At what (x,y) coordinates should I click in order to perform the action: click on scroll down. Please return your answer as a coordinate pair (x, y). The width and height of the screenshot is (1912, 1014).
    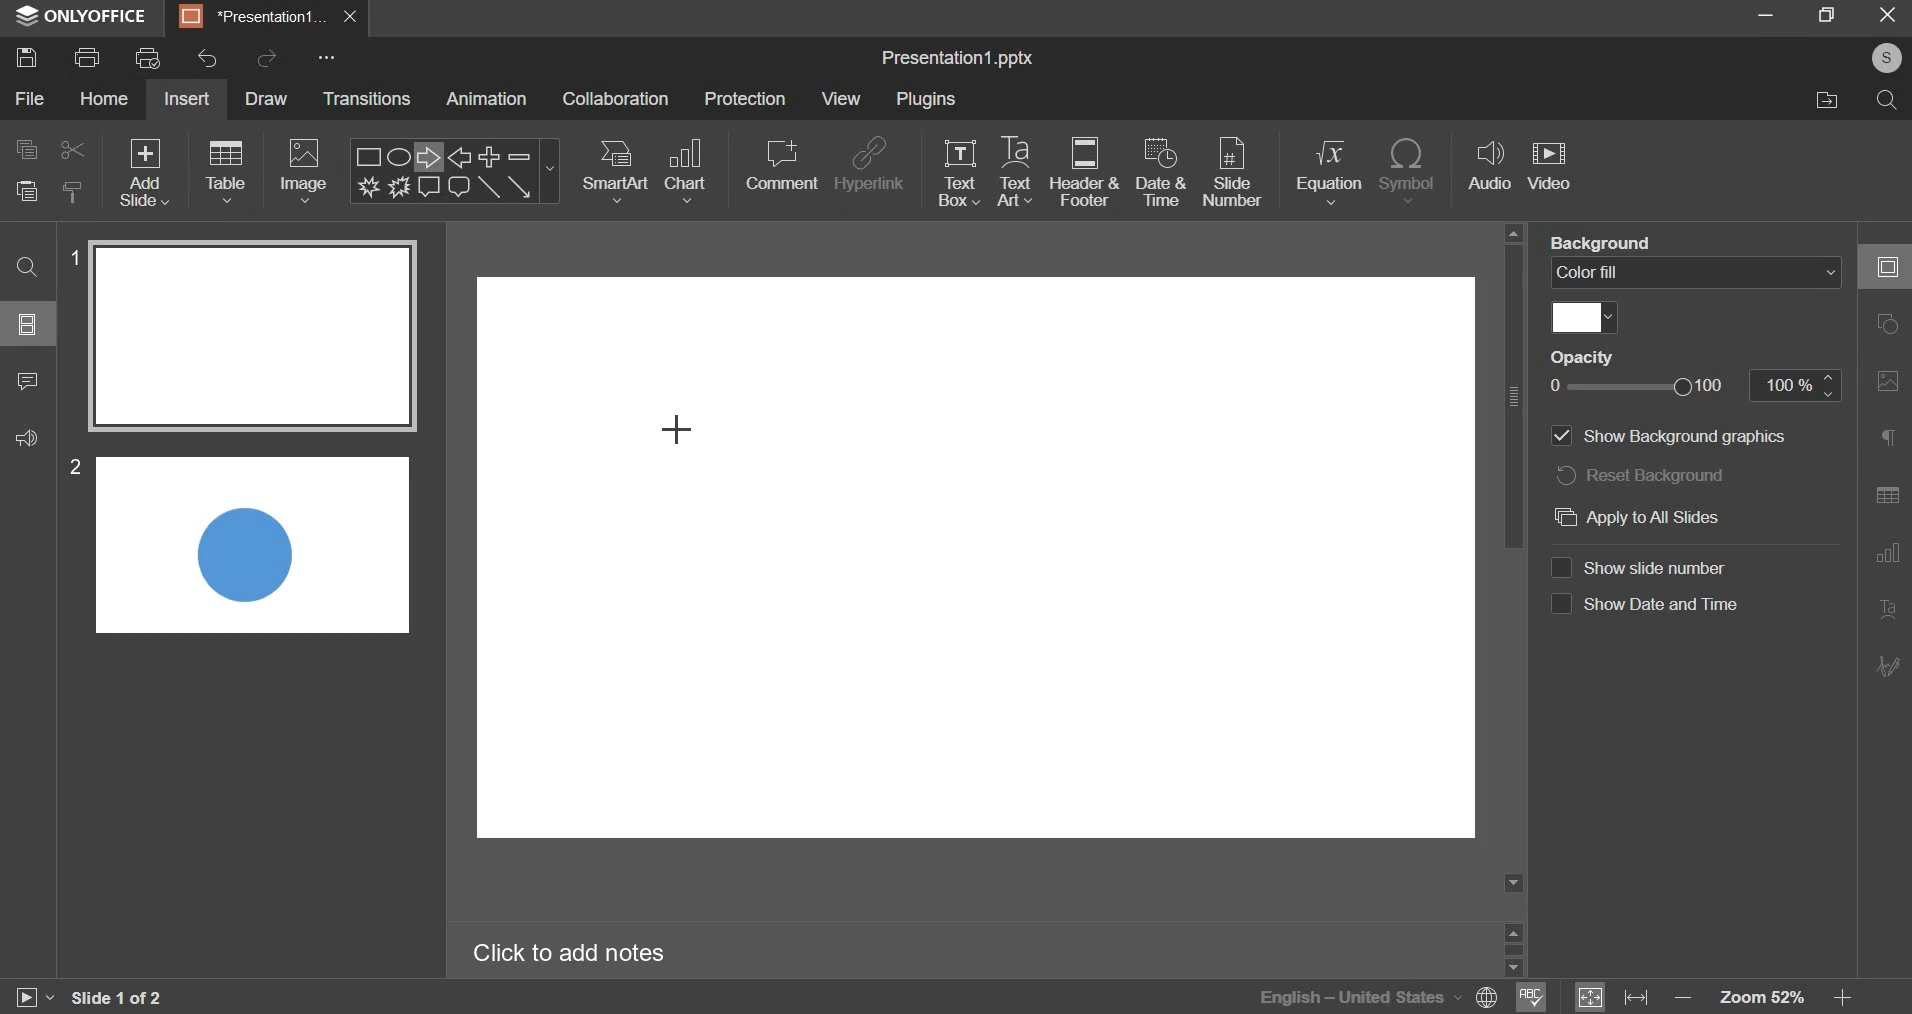
    Looking at the image, I should click on (1516, 970).